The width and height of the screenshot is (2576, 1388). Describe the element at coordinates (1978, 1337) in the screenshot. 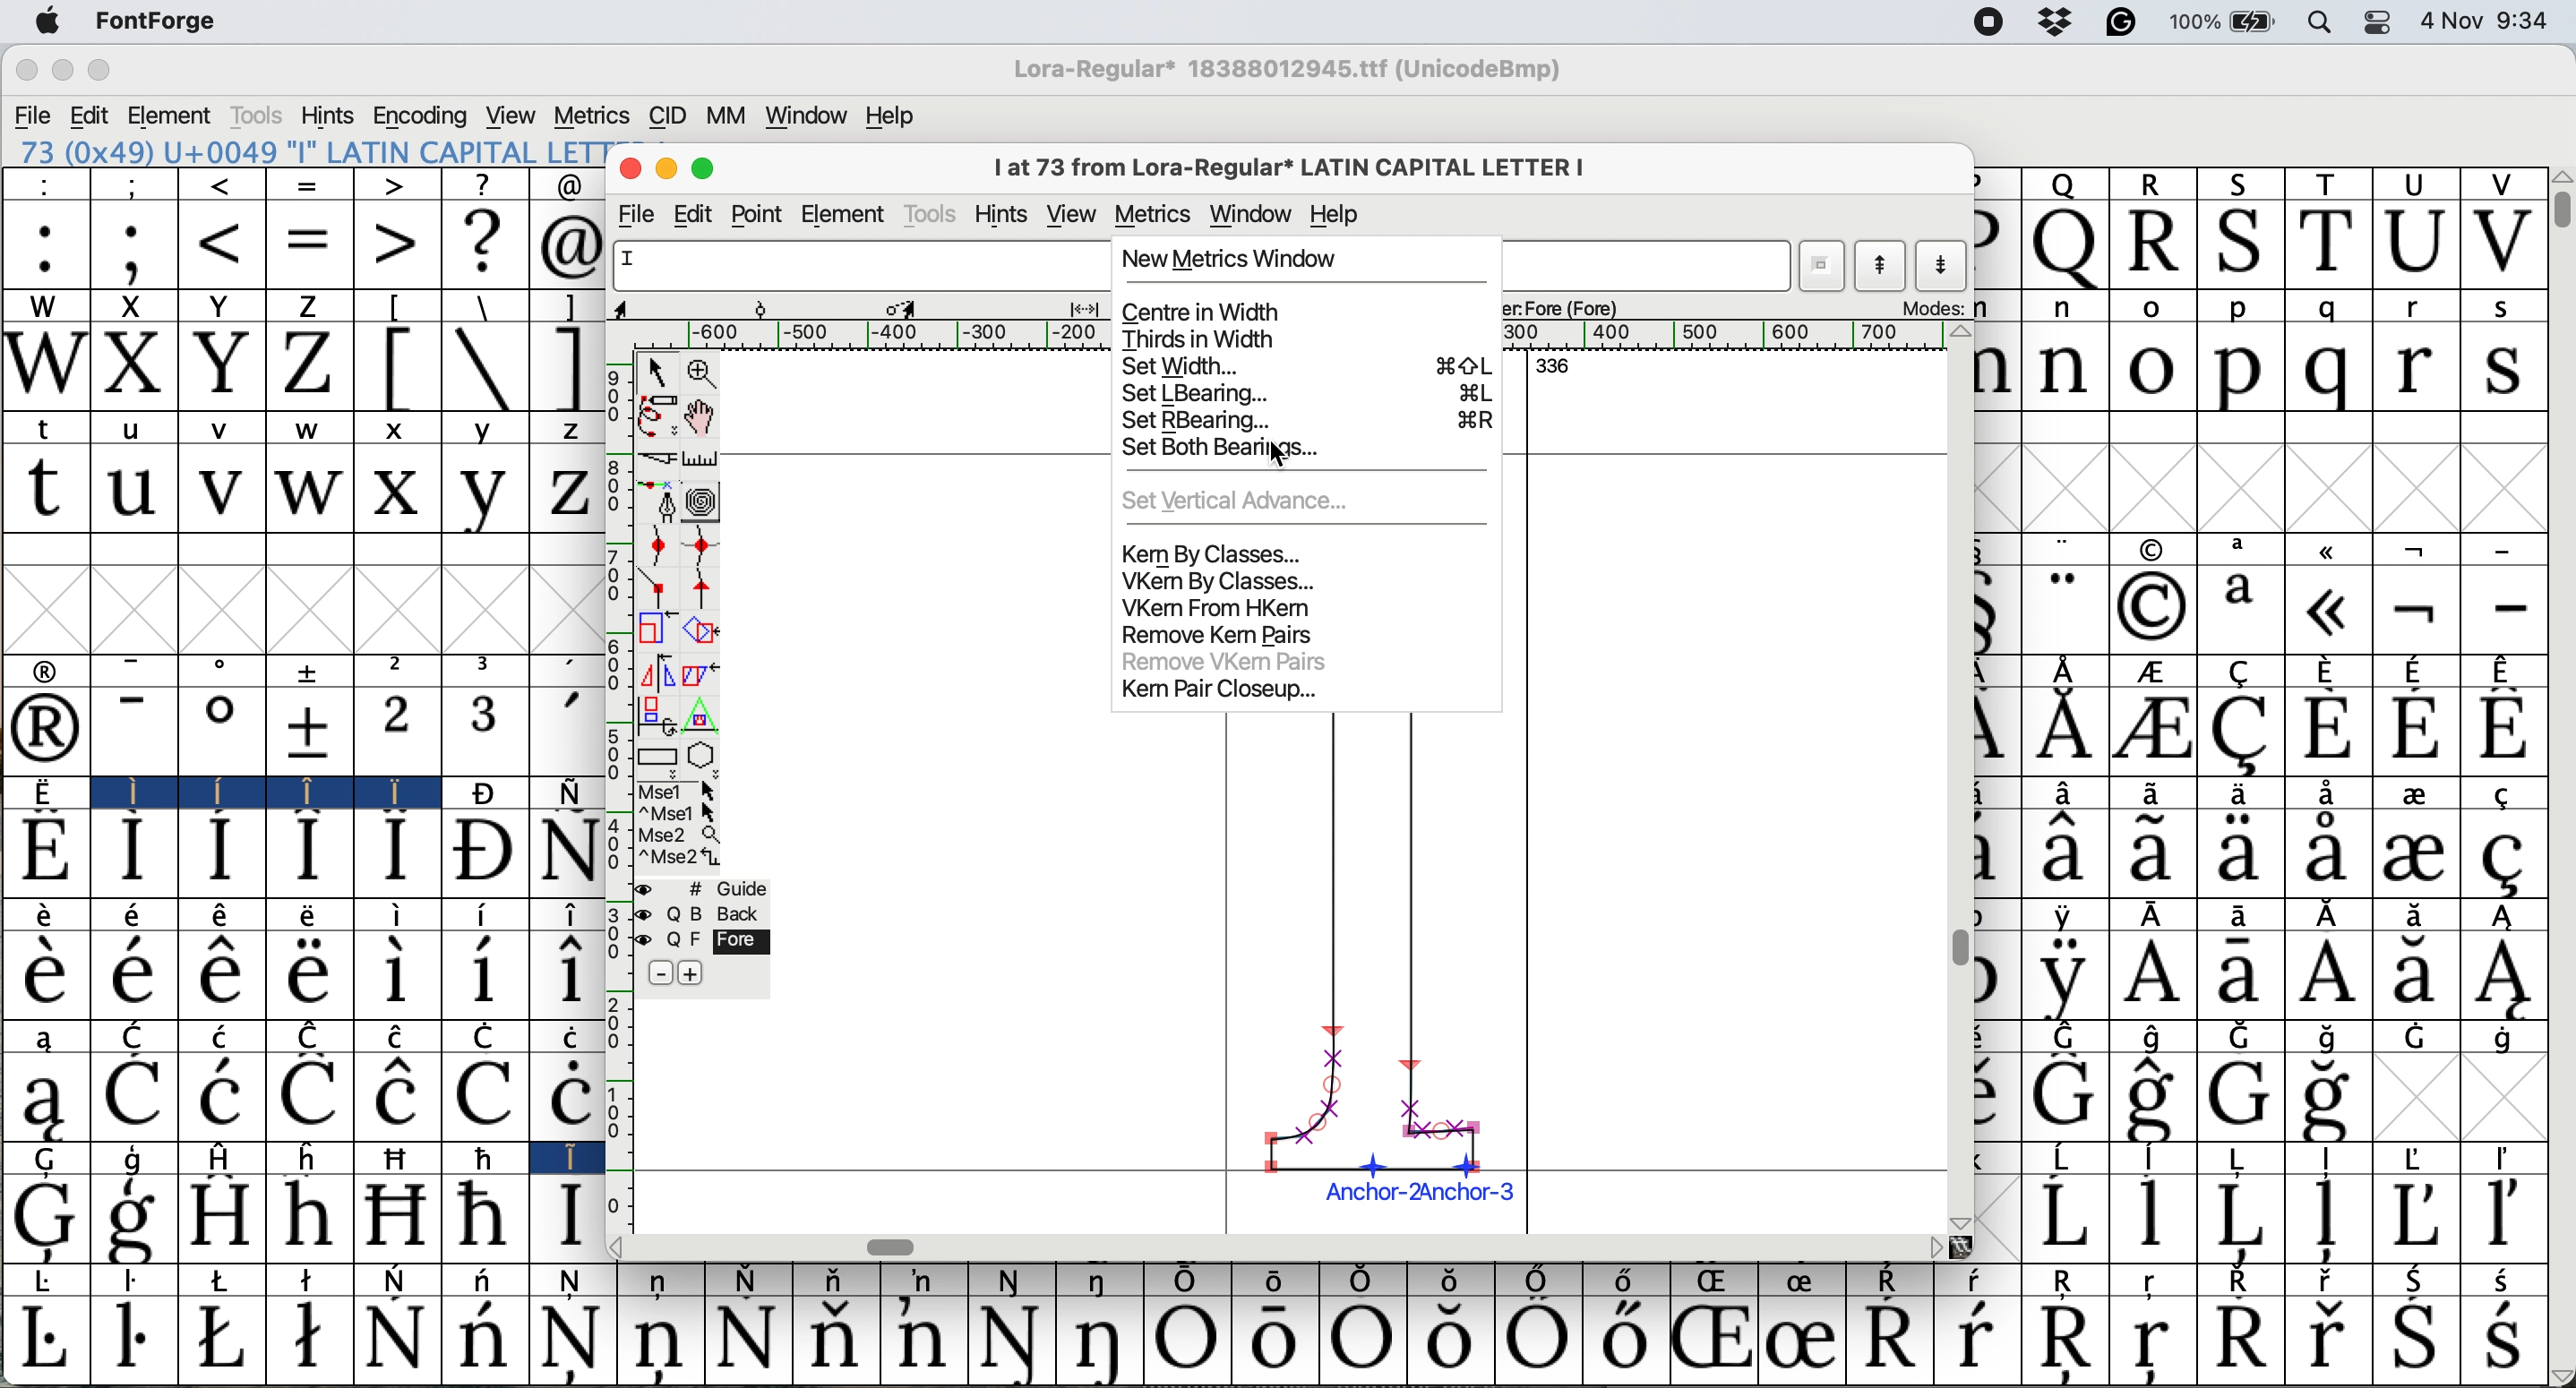

I see `Symbol` at that location.